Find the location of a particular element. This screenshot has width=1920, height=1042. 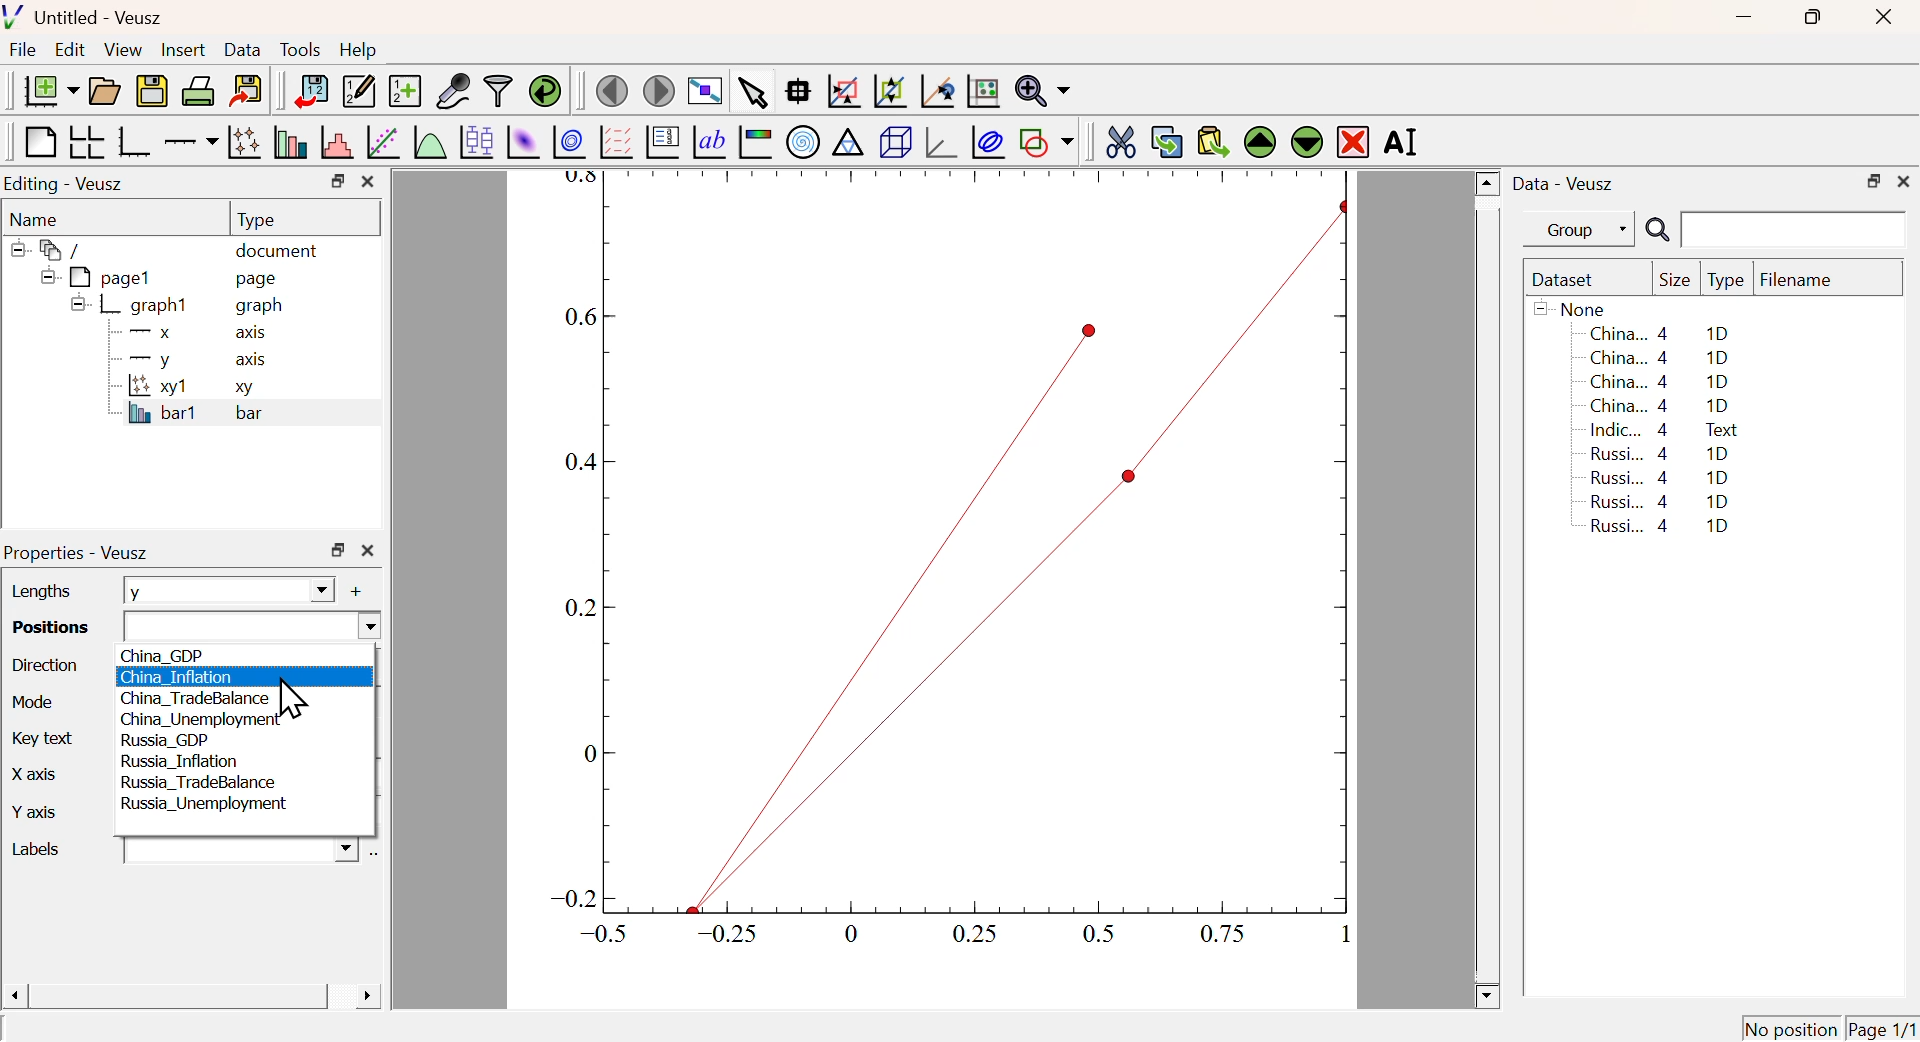

Russi... 4 1D is located at coordinates (1656, 501).